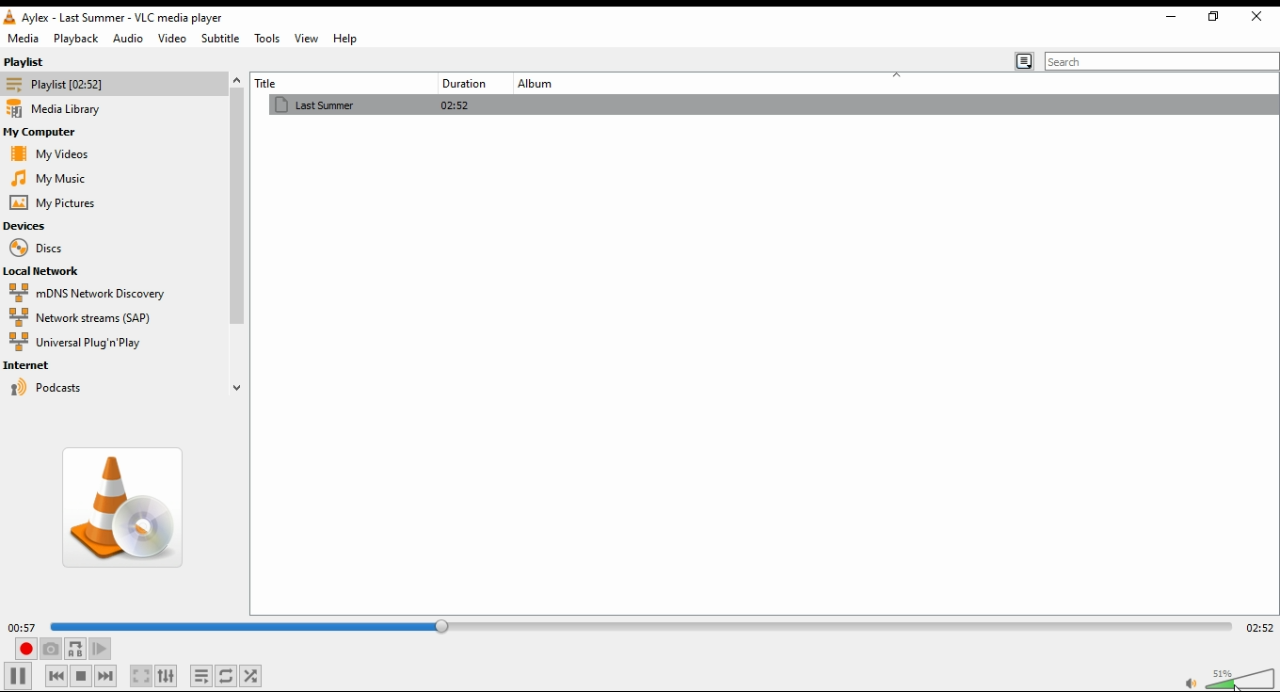 This screenshot has height=692, width=1280. Describe the element at coordinates (255, 677) in the screenshot. I see `random` at that location.